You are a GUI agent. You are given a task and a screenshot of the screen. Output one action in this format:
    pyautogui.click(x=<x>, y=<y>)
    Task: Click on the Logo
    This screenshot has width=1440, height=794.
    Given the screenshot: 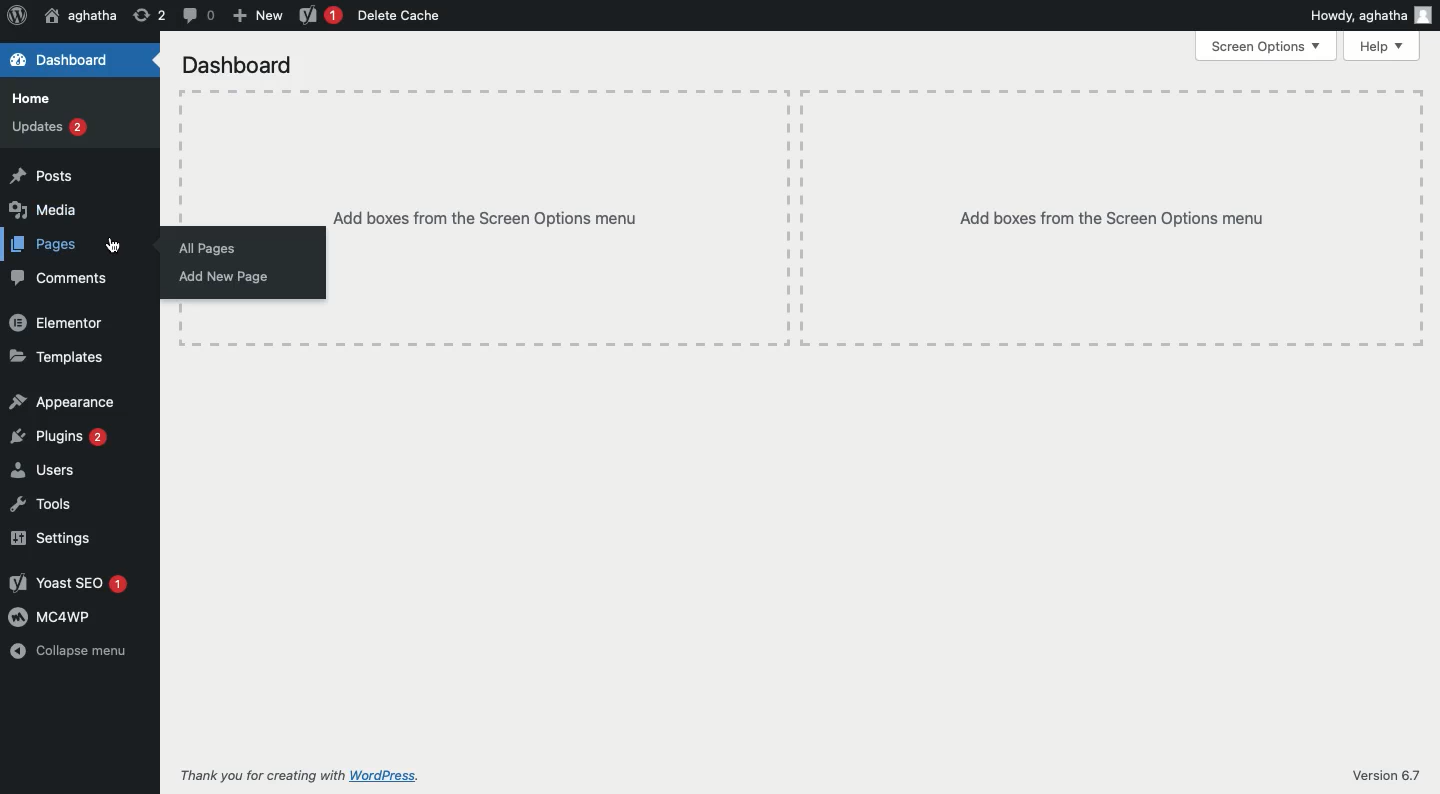 What is the action you would take?
    pyautogui.click(x=14, y=15)
    